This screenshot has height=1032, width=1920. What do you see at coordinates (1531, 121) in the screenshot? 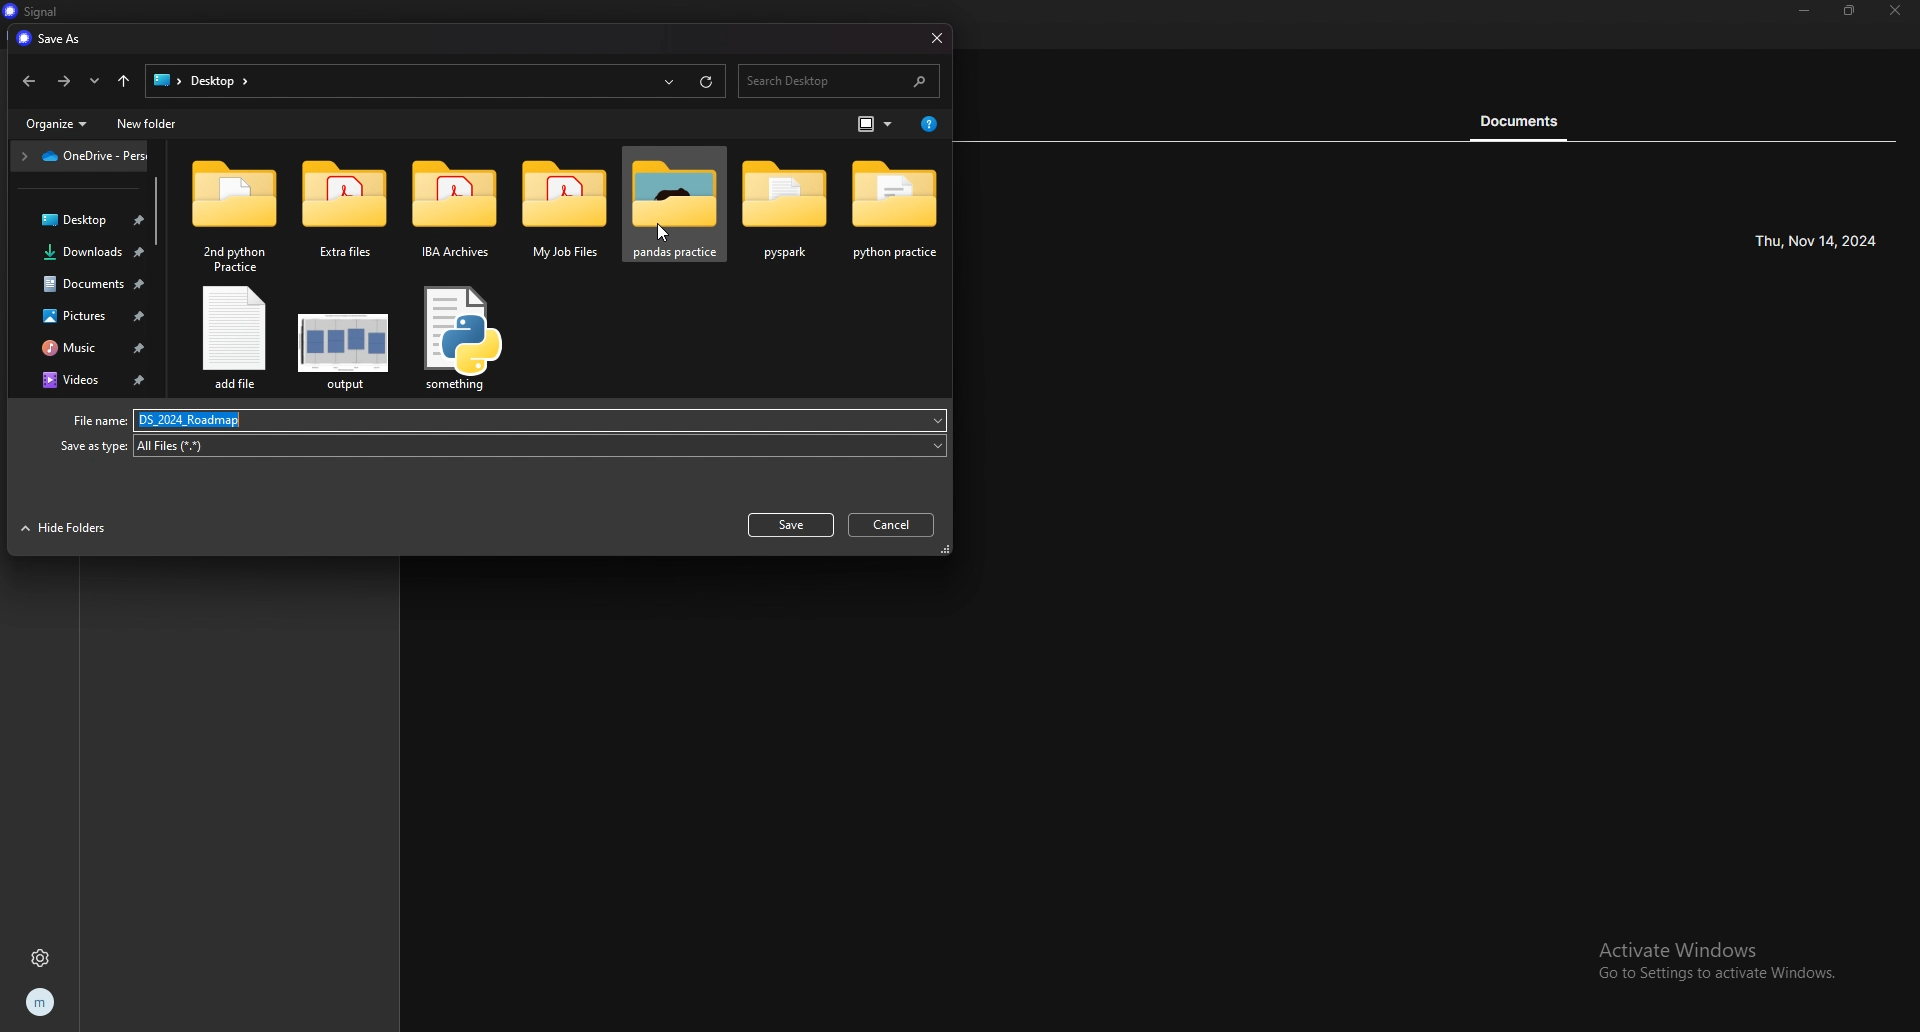
I see `document` at bounding box center [1531, 121].